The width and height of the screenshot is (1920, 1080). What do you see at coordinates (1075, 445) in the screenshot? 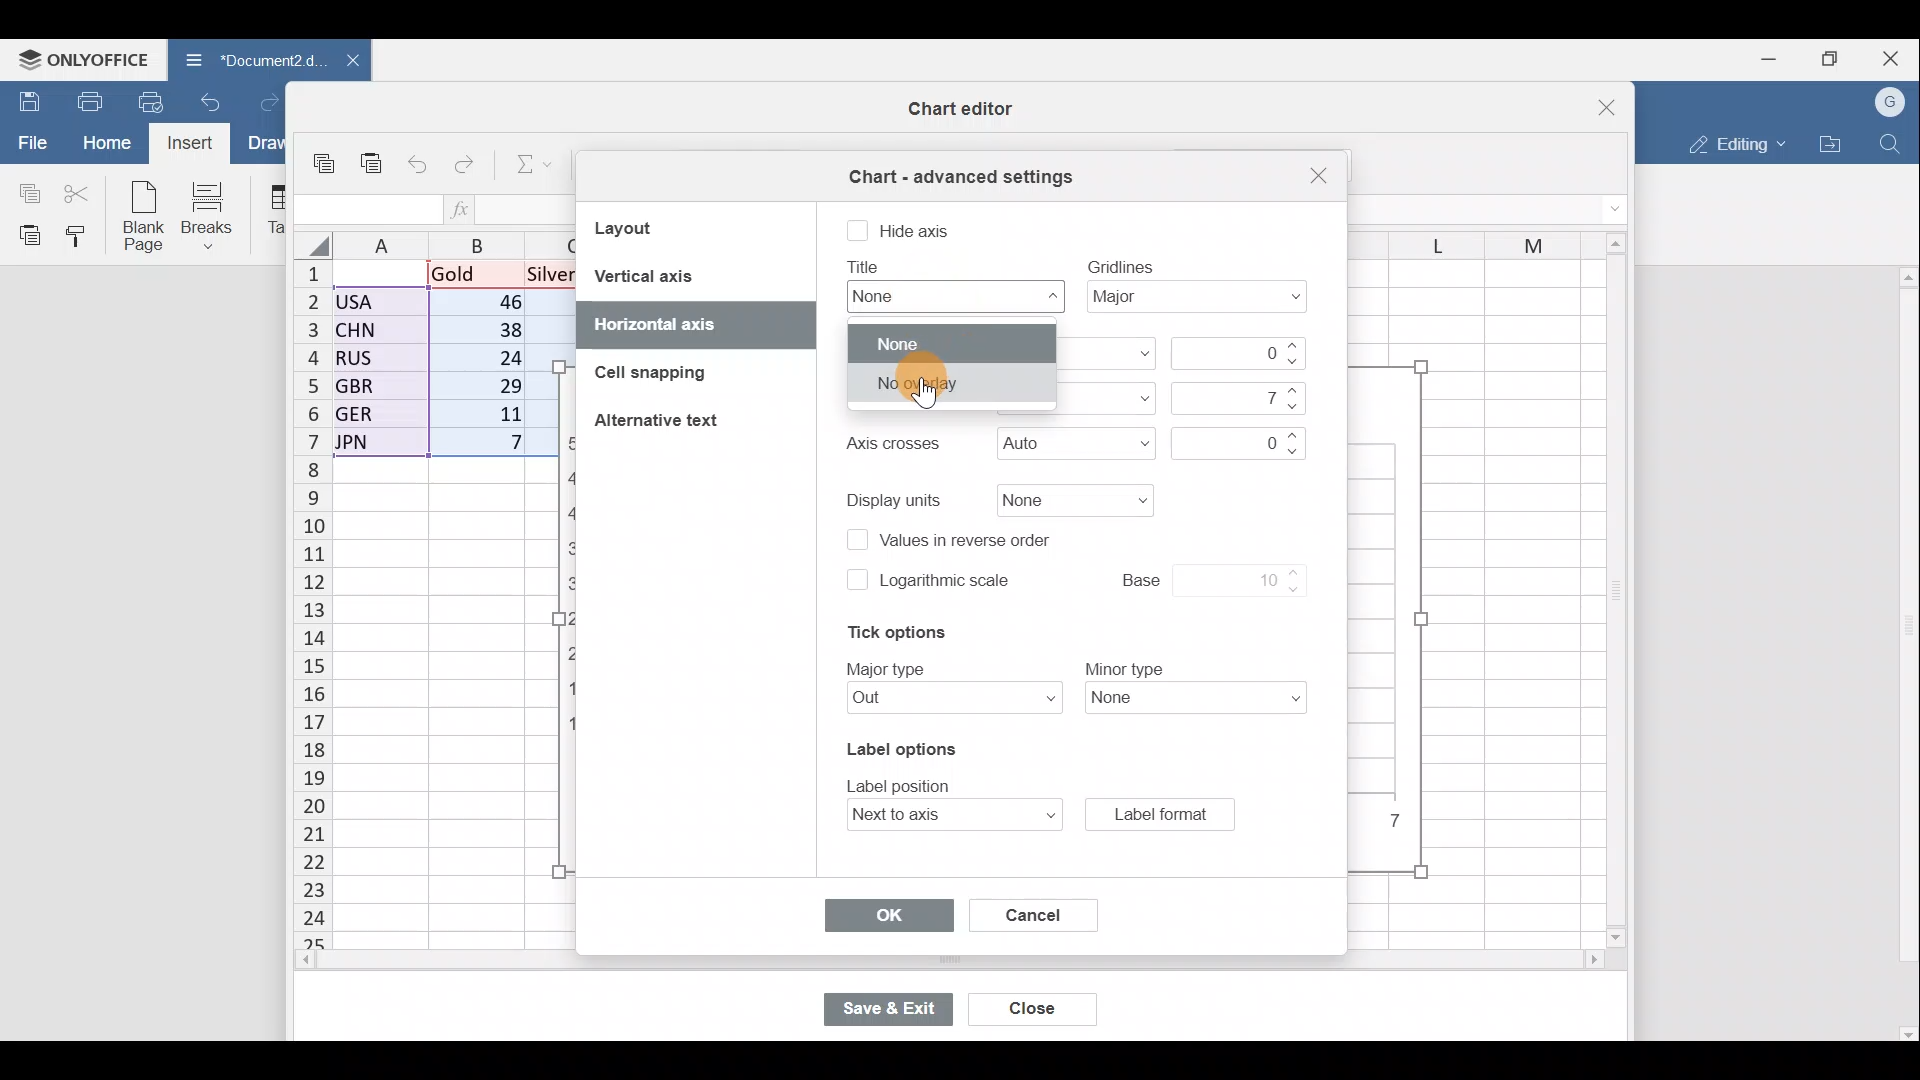
I see `Axis crosses` at bounding box center [1075, 445].